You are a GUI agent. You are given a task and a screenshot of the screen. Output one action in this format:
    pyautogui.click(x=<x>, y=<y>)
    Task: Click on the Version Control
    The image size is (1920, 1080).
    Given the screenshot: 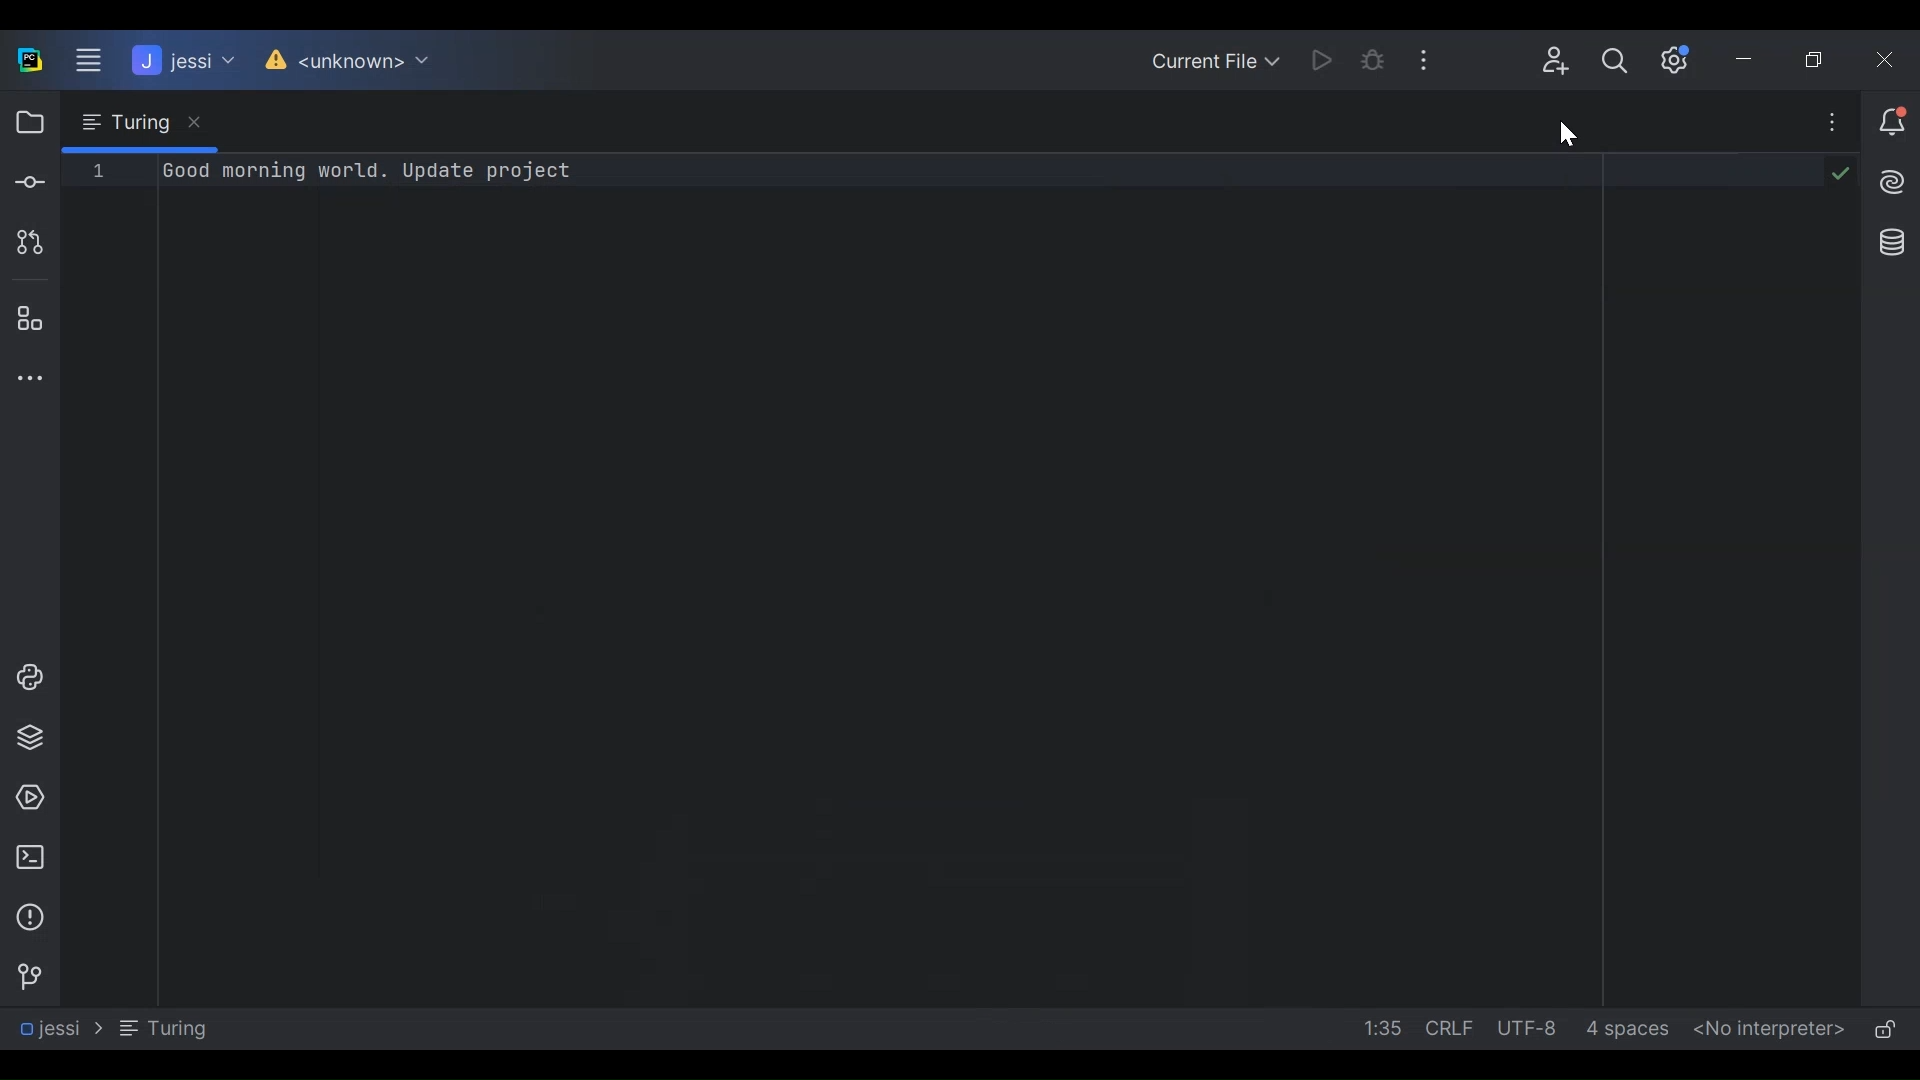 What is the action you would take?
    pyautogui.click(x=26, y=977)
    